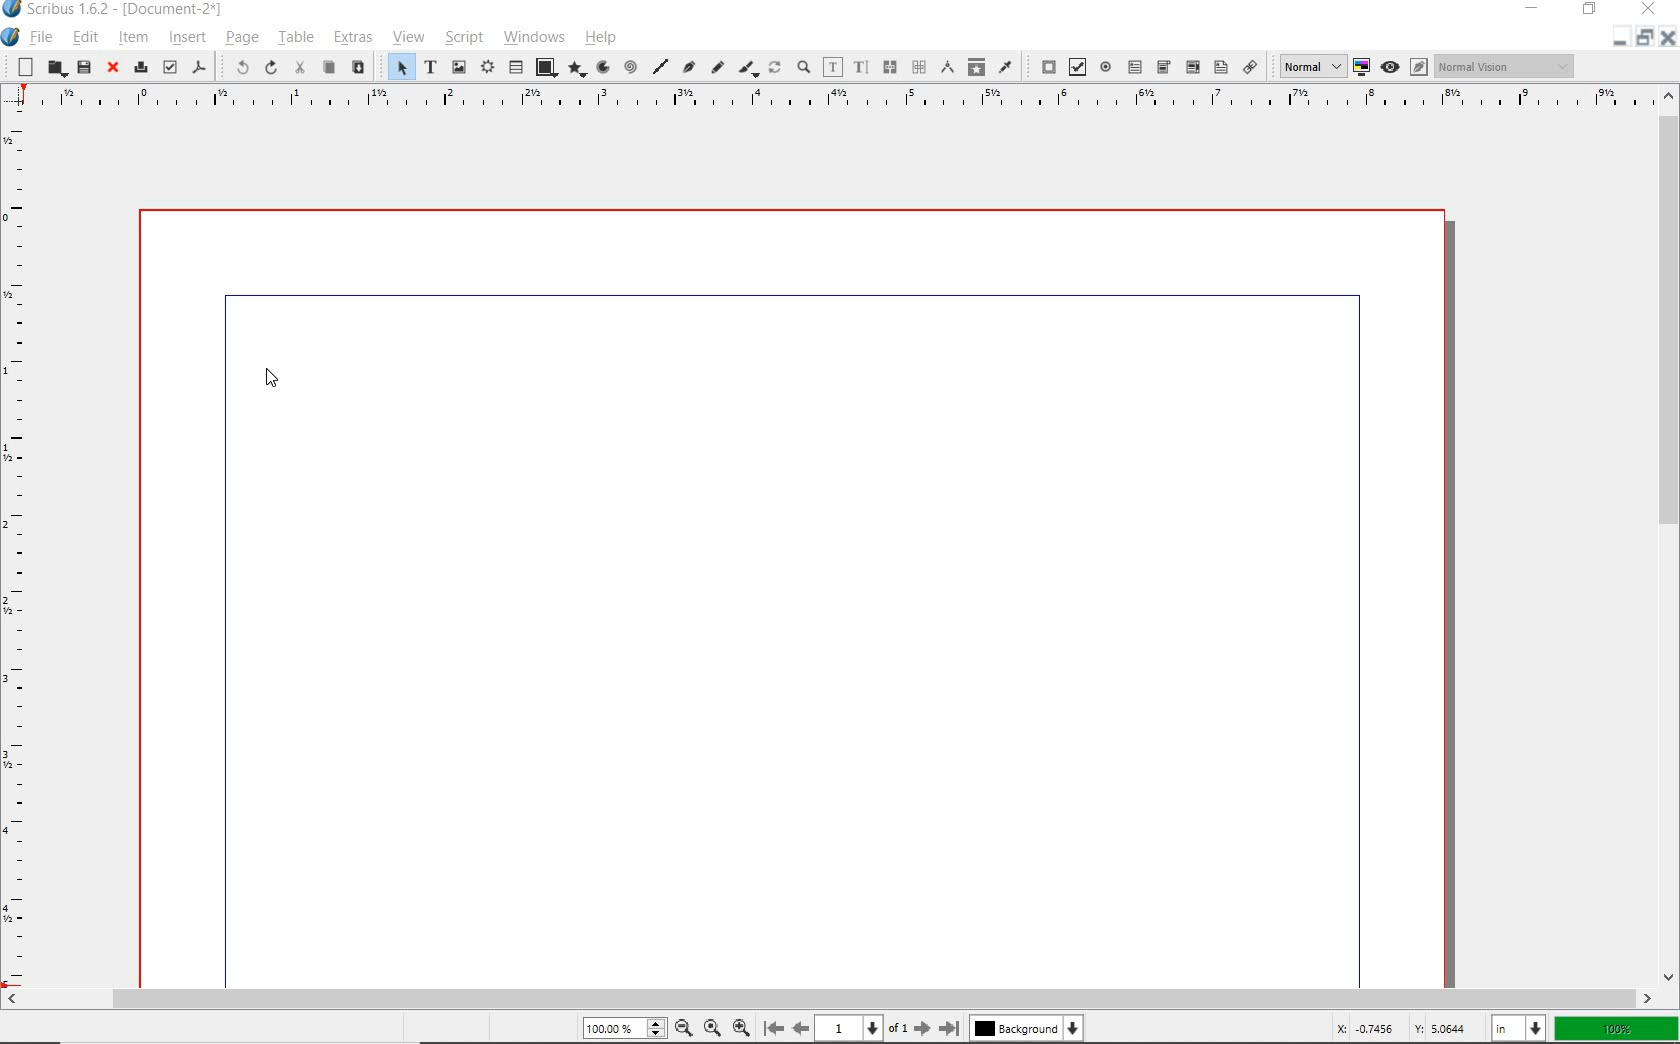 The height and width of the screenshot is (1044, 1680). I want to click on help, so click(604, 37).